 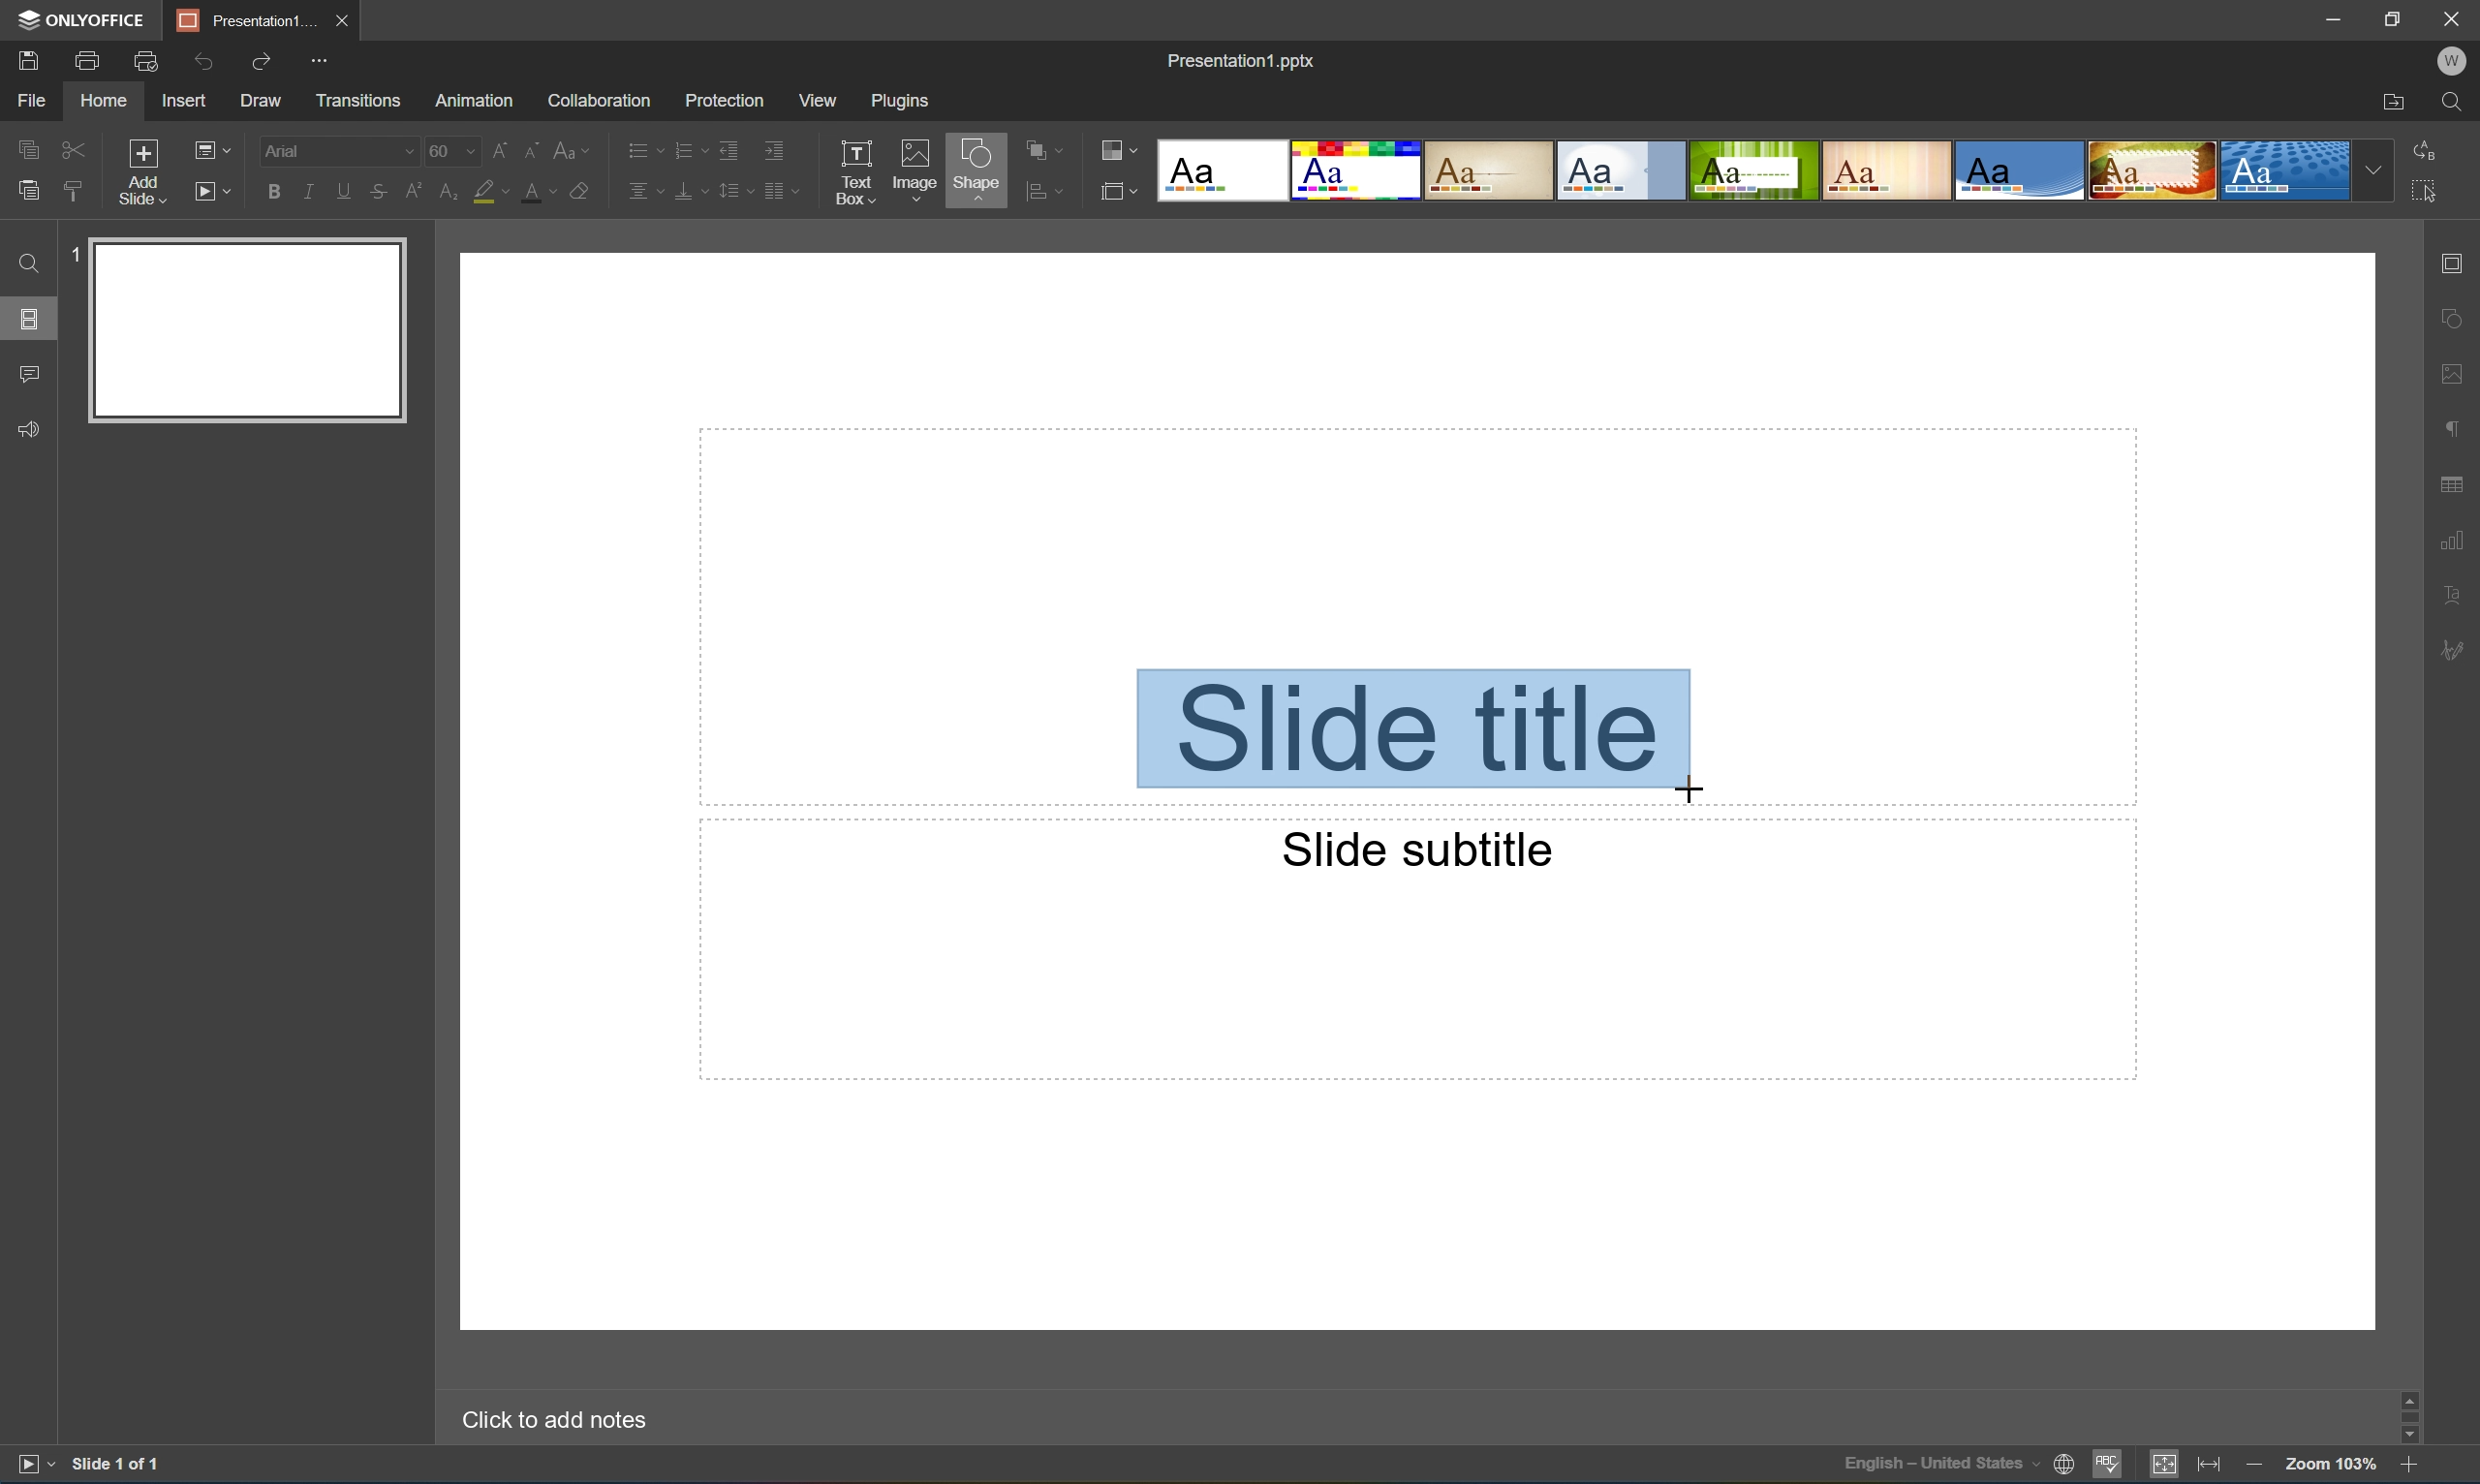 I want to click on Textart settings, so click(x=2454, y=597).